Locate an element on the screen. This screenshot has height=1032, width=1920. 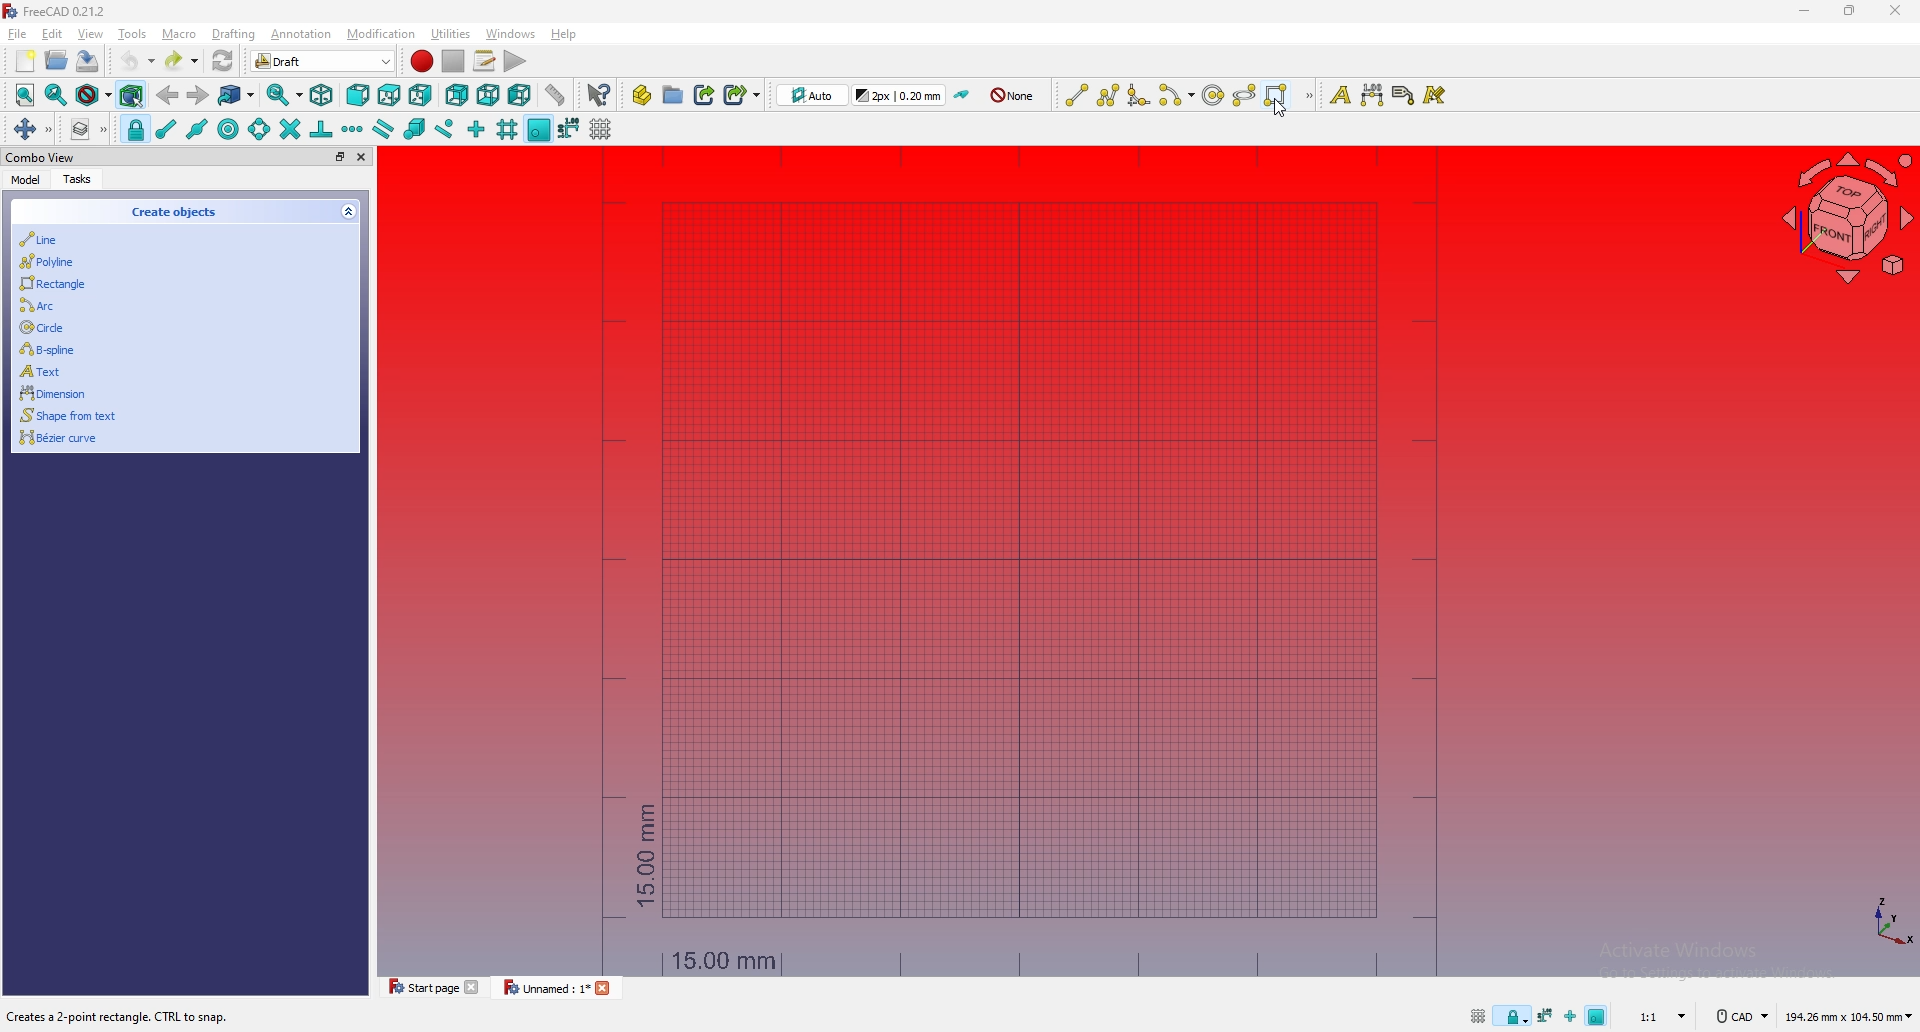
snap parallel is located at coordinates (384, 128).